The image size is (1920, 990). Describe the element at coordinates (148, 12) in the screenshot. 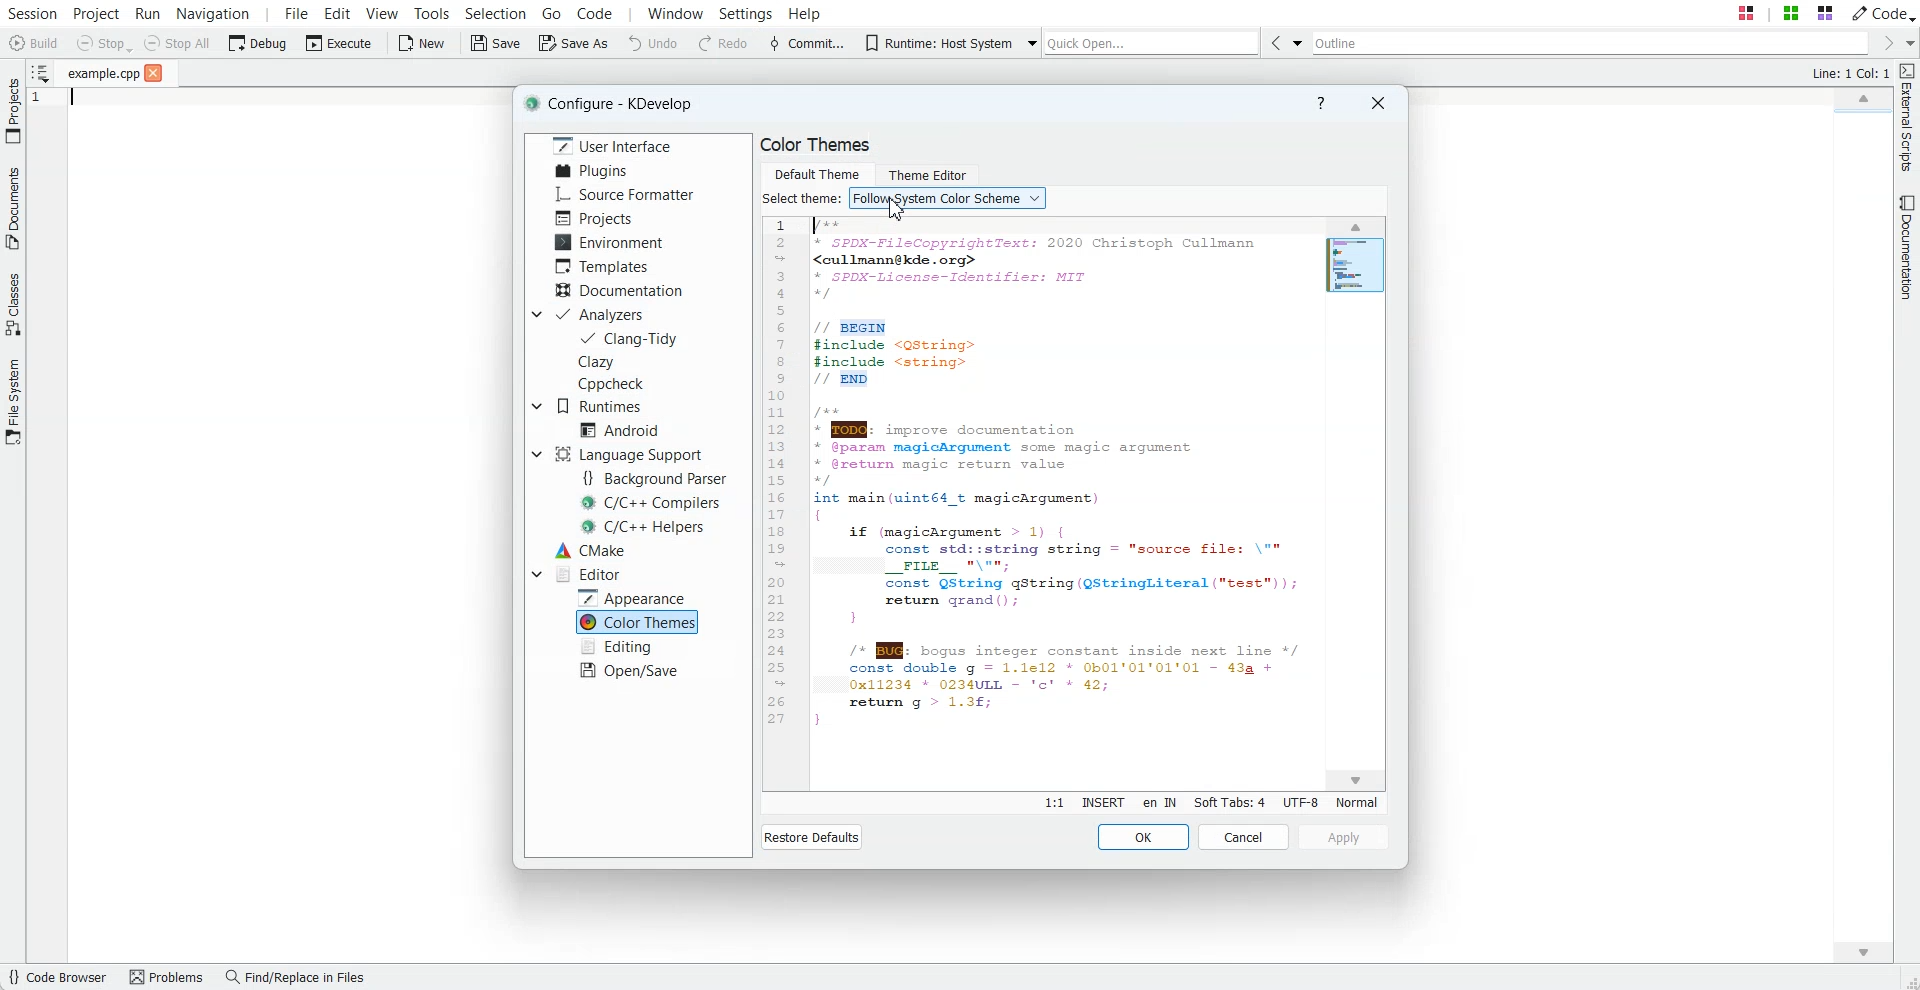

I see `Run` at that location.